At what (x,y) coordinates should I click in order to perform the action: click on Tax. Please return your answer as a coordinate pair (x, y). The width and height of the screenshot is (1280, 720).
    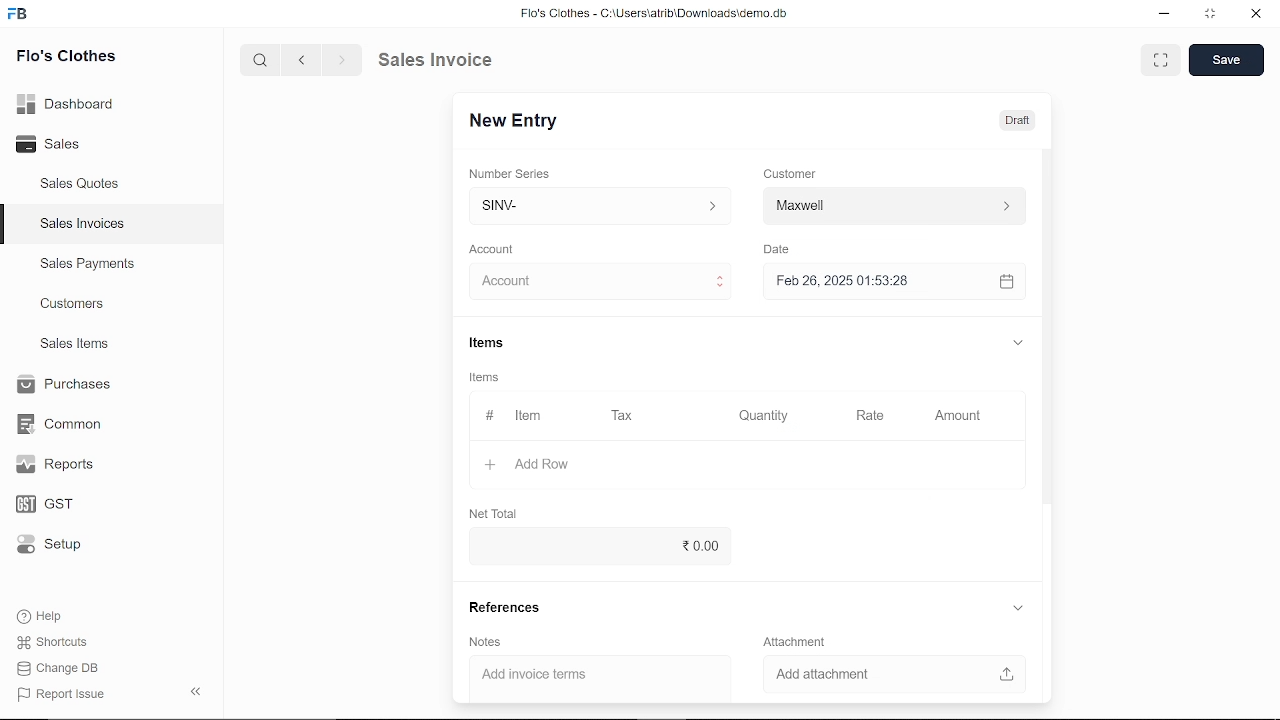
    Looking at the image, I should click on (626, 416).